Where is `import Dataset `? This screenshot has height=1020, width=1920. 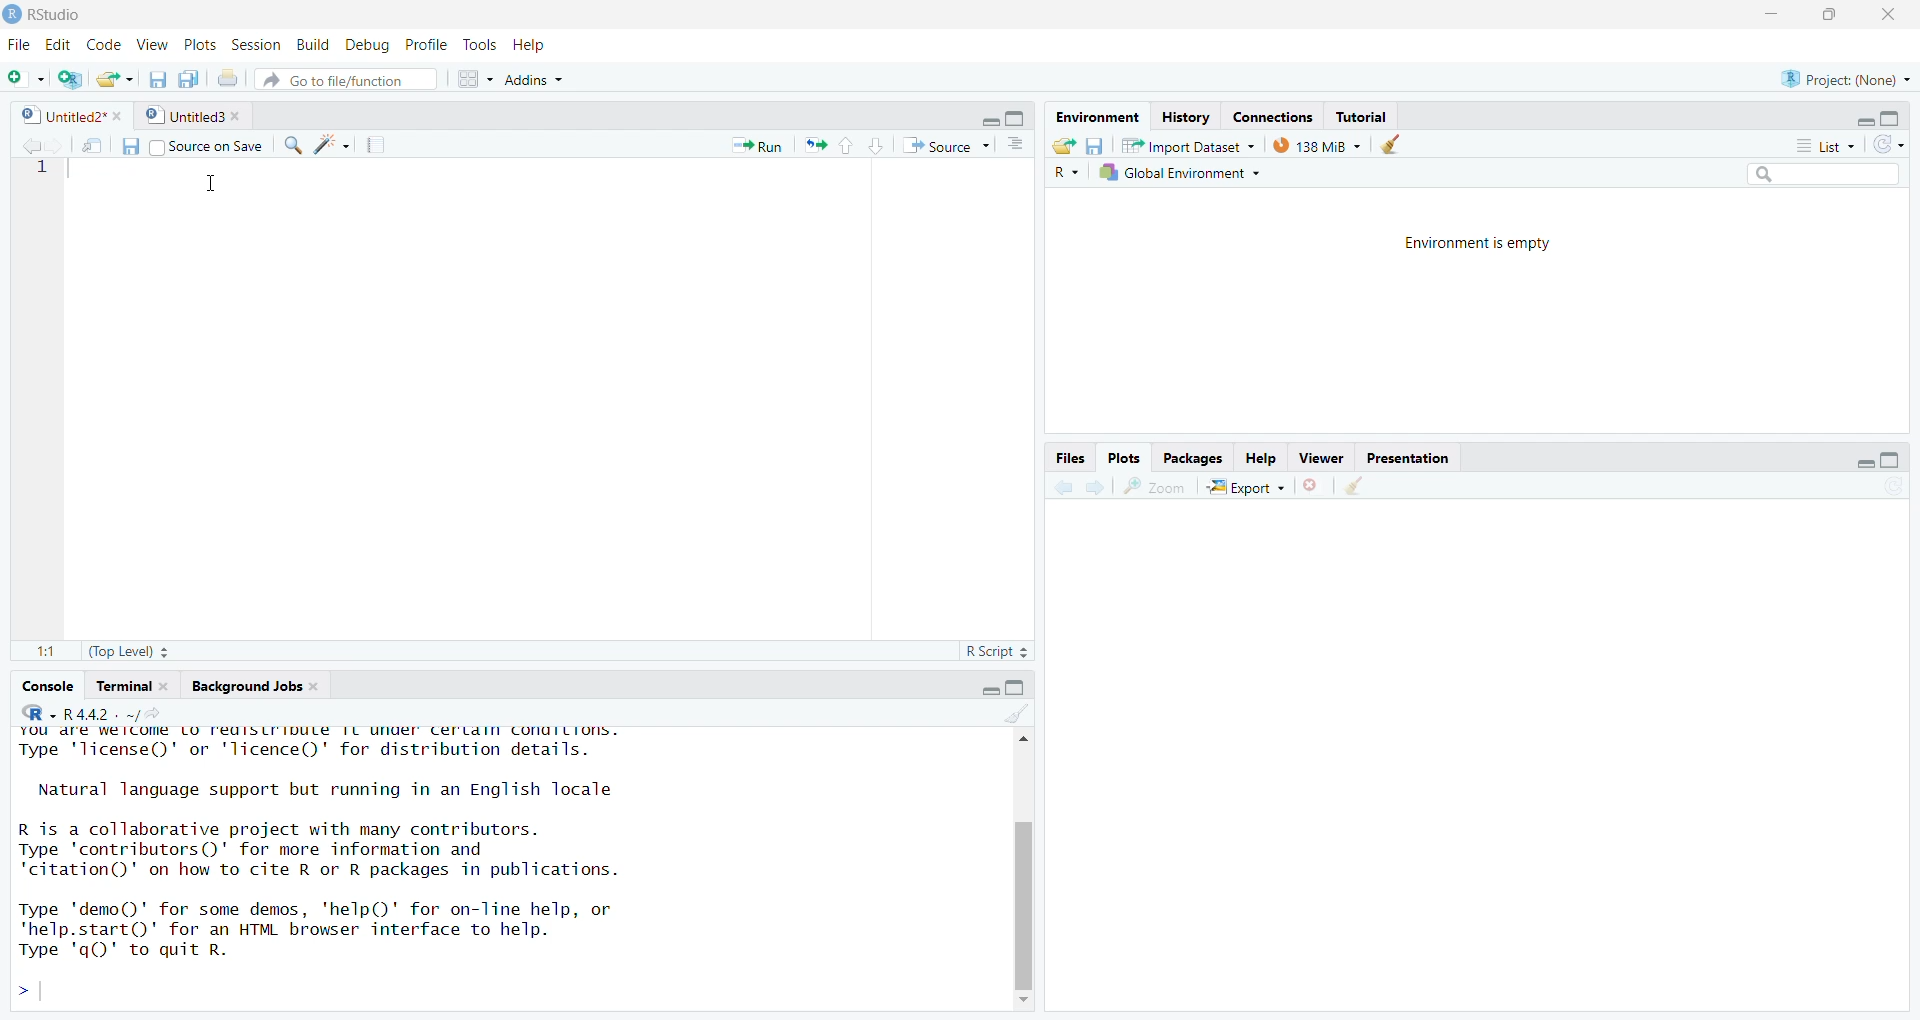
import Dataset  is located at coordinates (1185, 142).